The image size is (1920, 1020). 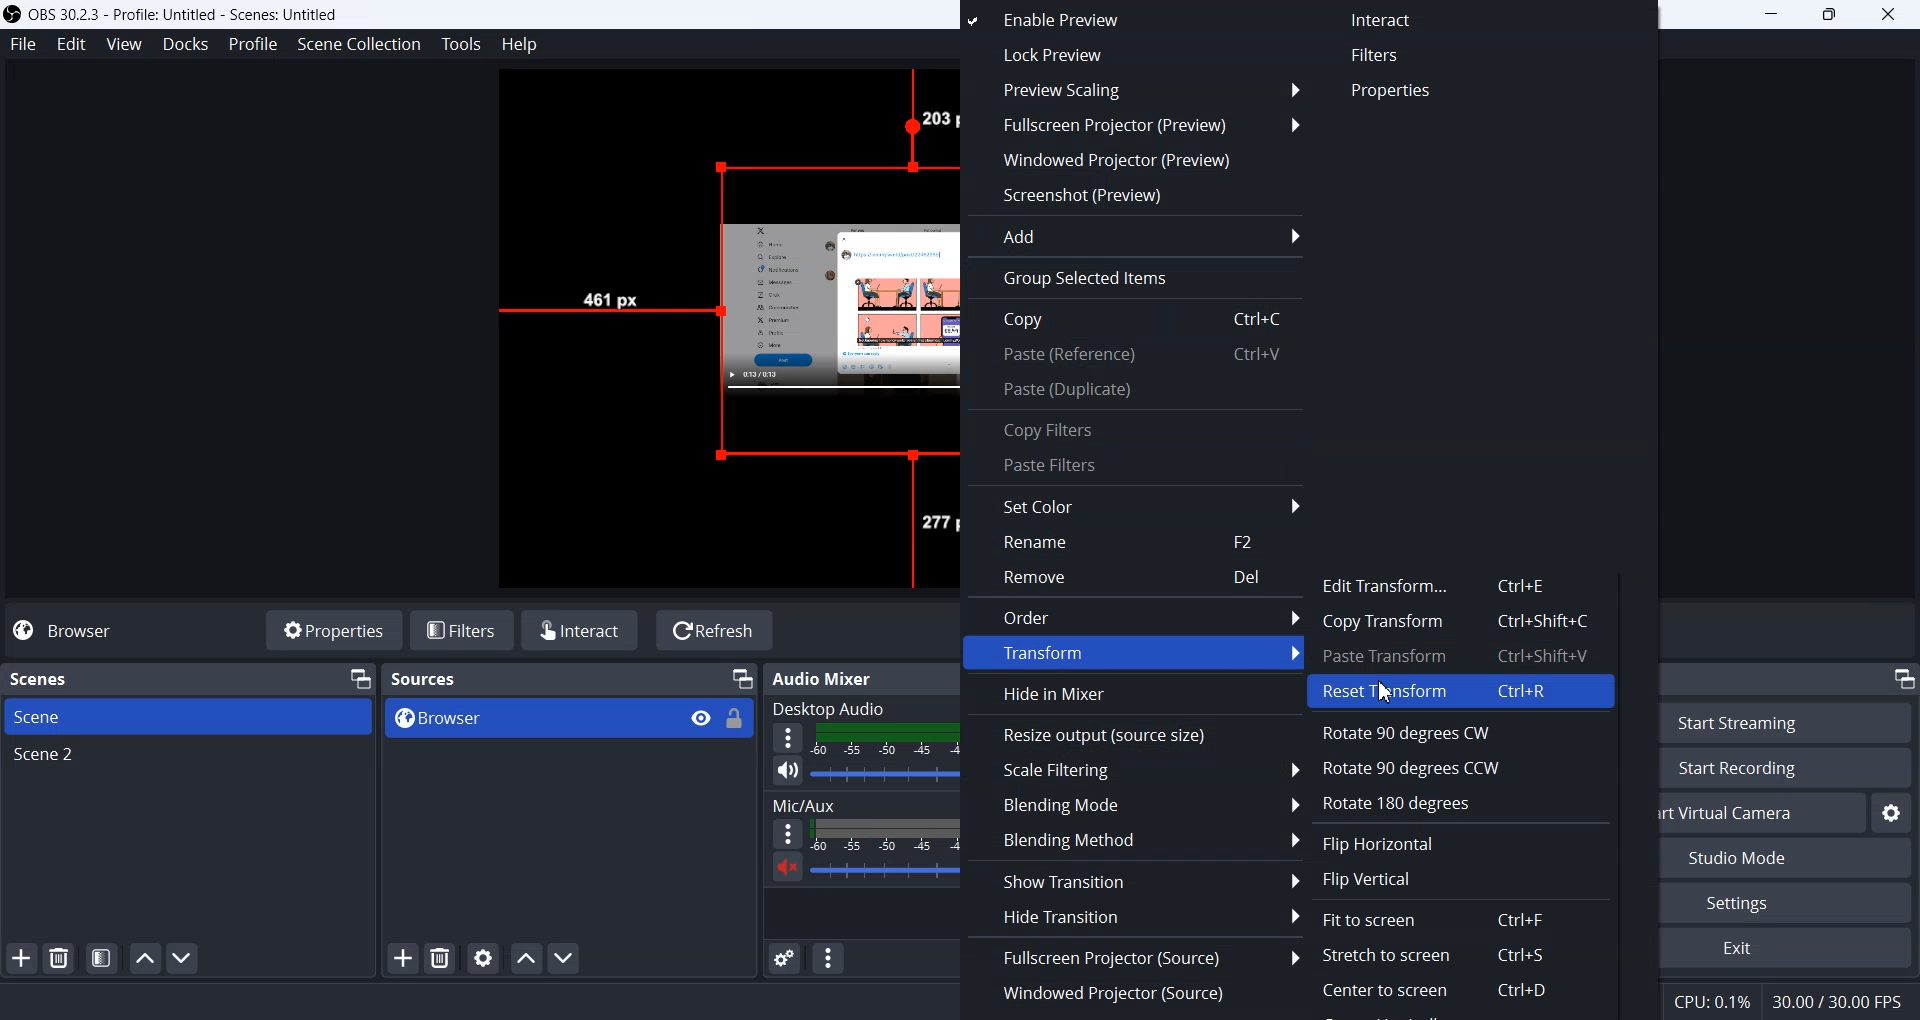 What do you see at coordinates (144, 959) in the screenshot?
I see `Move scene up` at bounding box center [144, 959].